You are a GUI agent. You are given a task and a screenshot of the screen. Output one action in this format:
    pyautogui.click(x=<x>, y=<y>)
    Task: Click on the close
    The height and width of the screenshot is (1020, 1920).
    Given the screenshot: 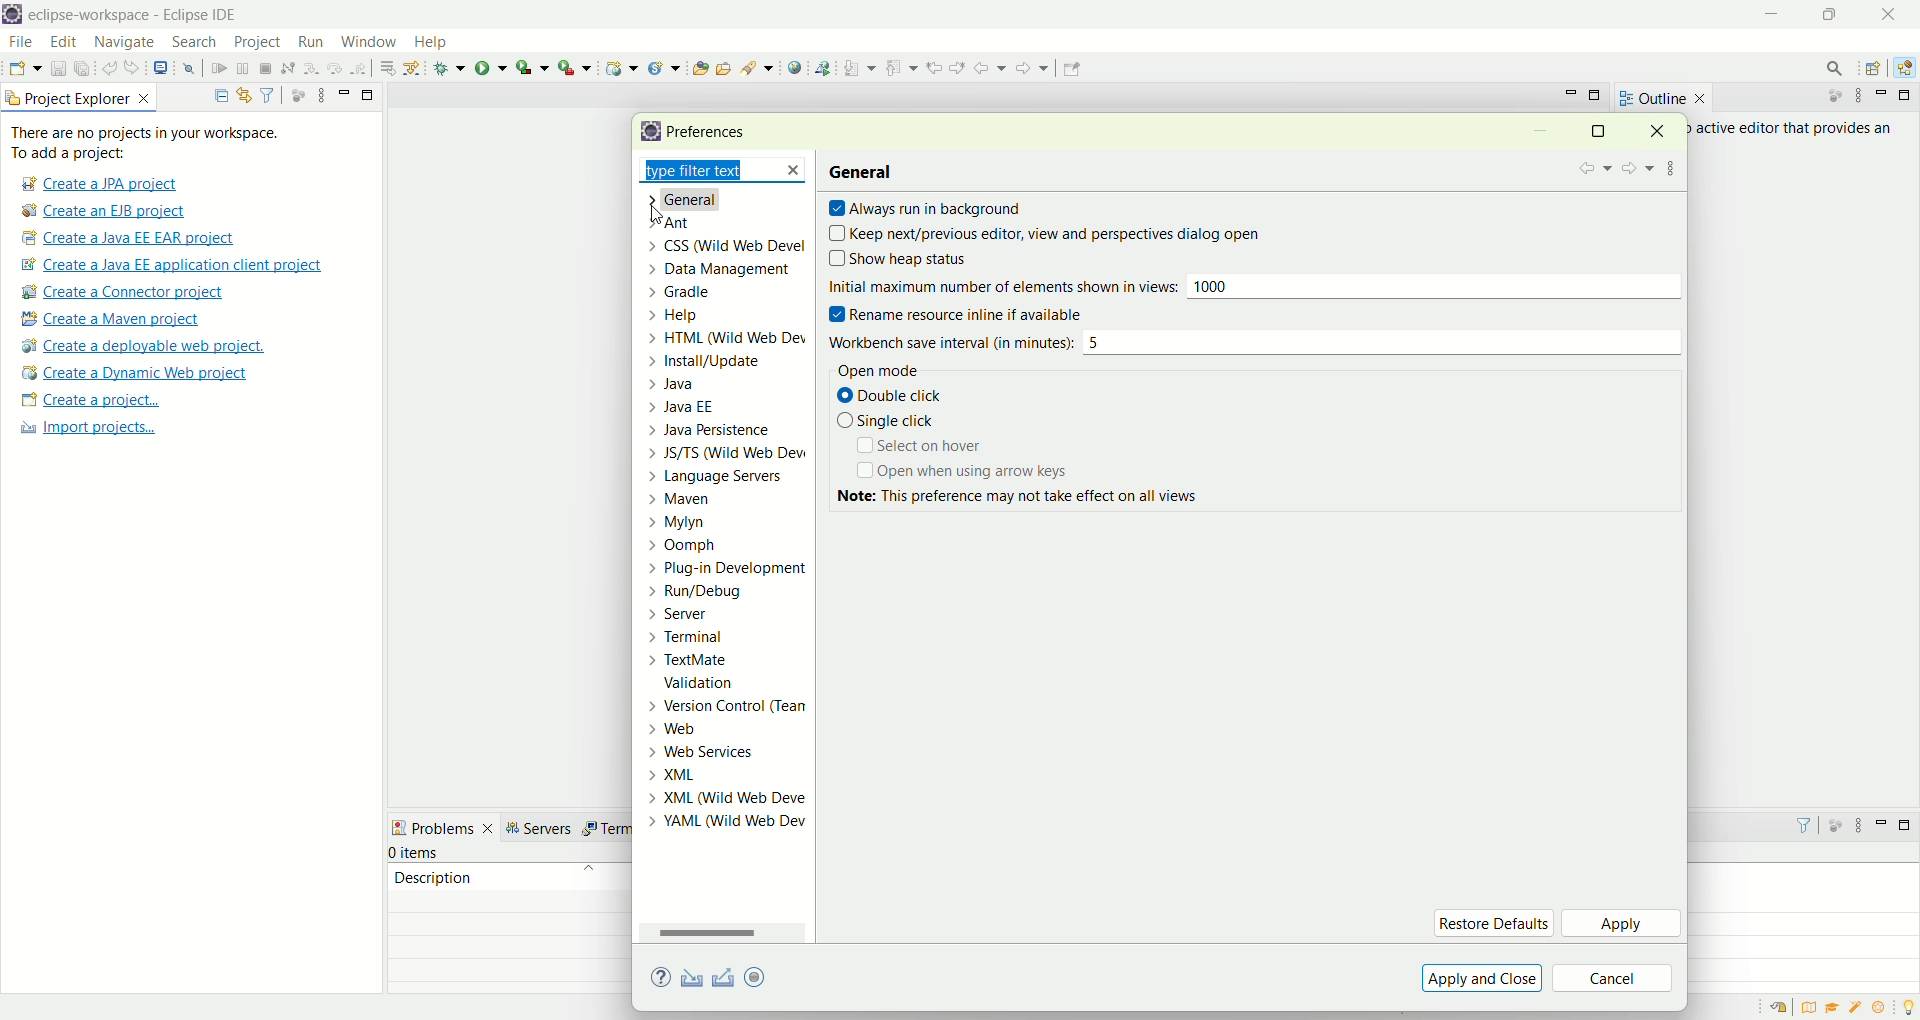 What is the action you would take?
    pyautogui.click(x=1664, y=130)
    